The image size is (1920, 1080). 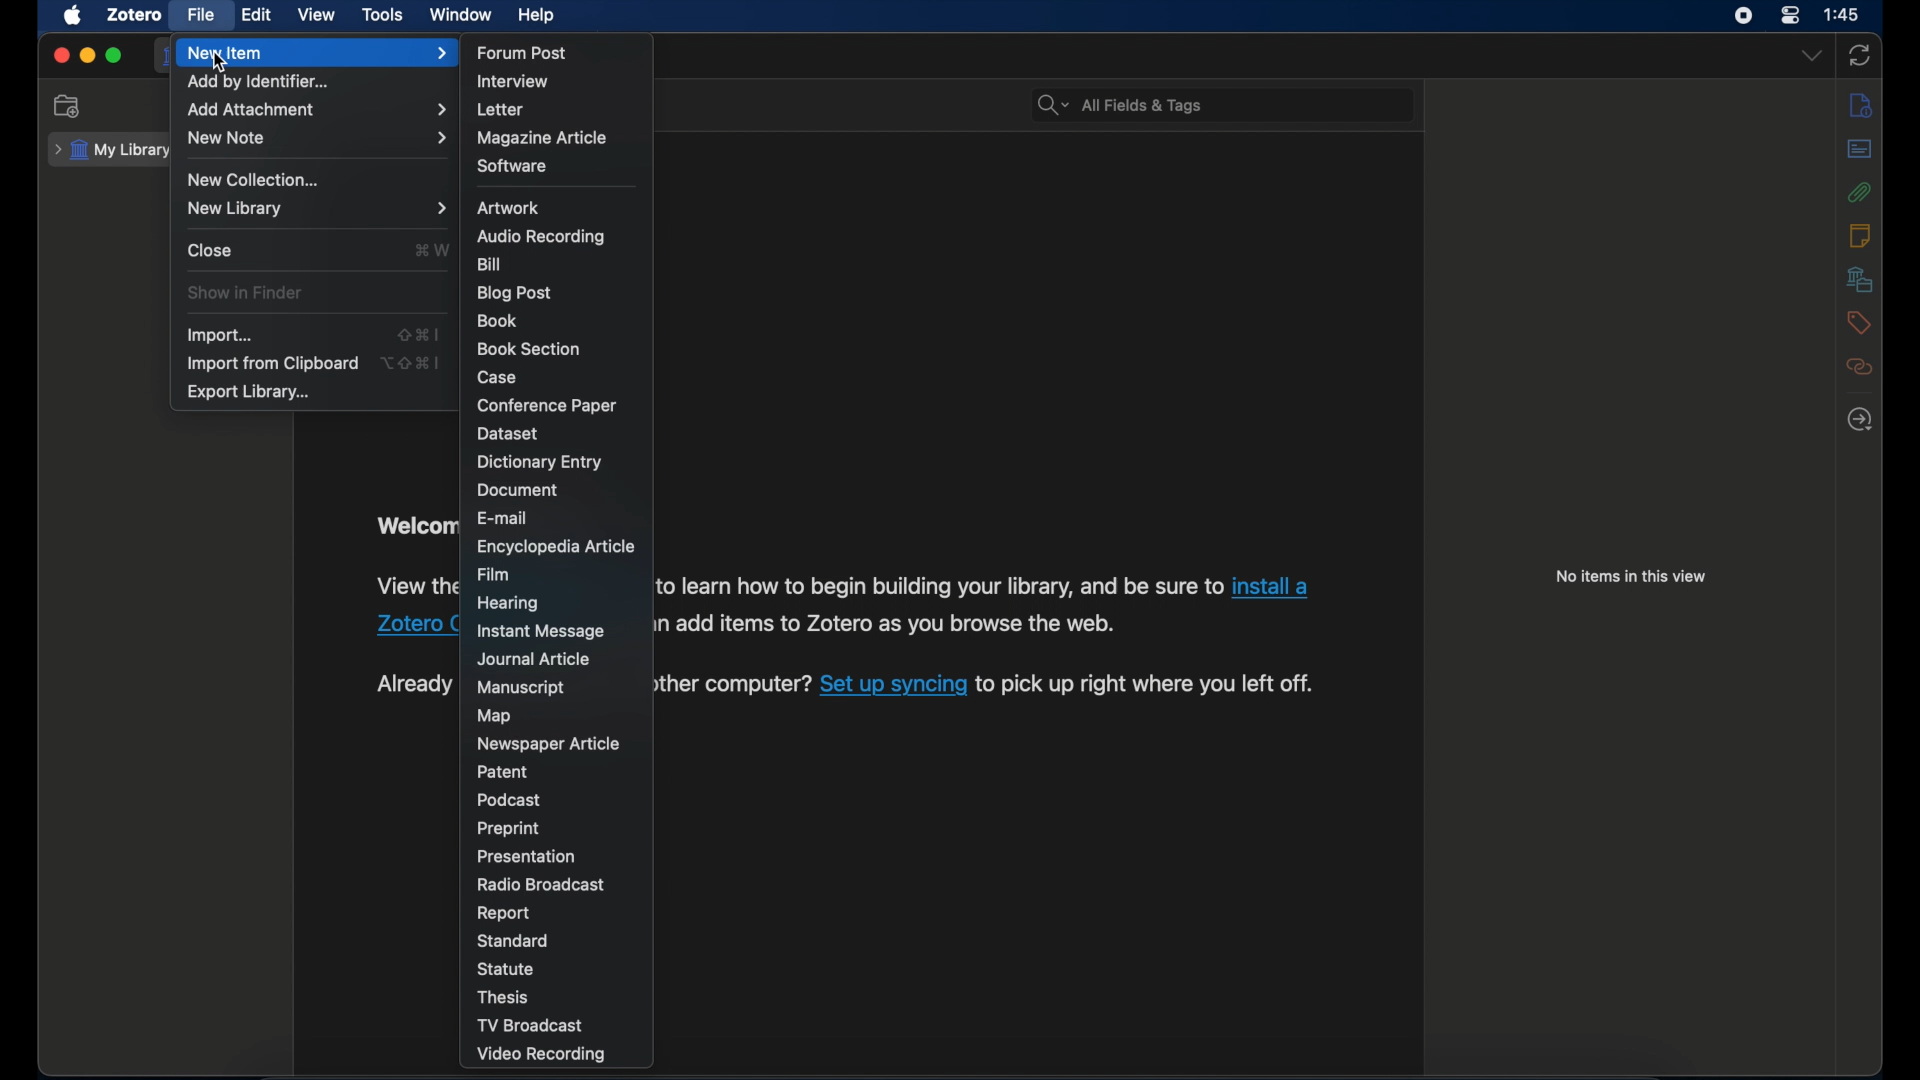 I want to click on audio recording, so click(x=540, y=236).